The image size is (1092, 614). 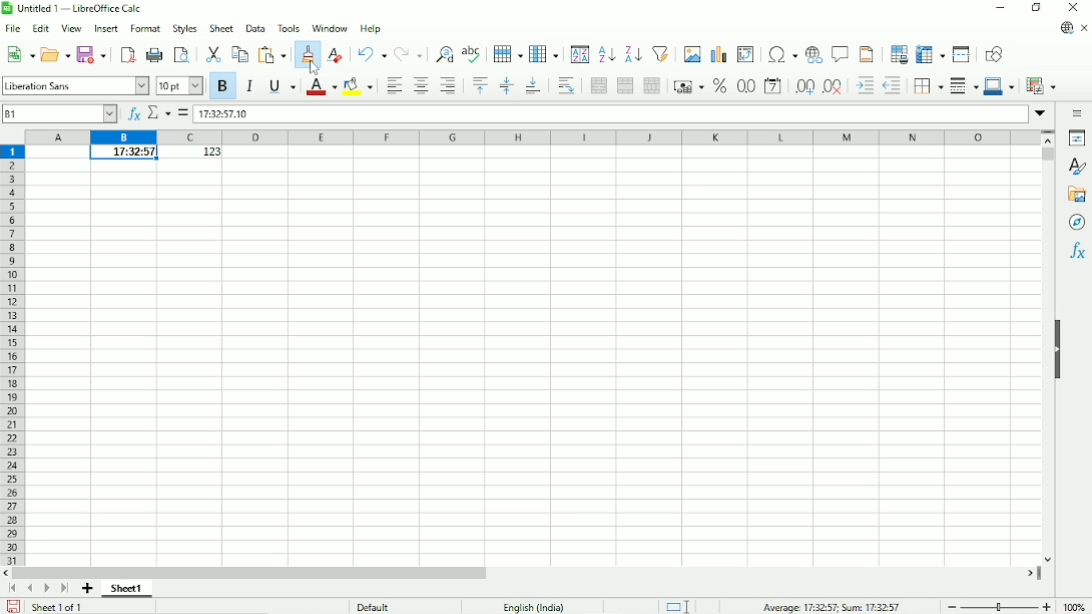 What do you see at coordinates (371, 54) in the screenshot?
I see `Undo` at bounding box center [371, 54].